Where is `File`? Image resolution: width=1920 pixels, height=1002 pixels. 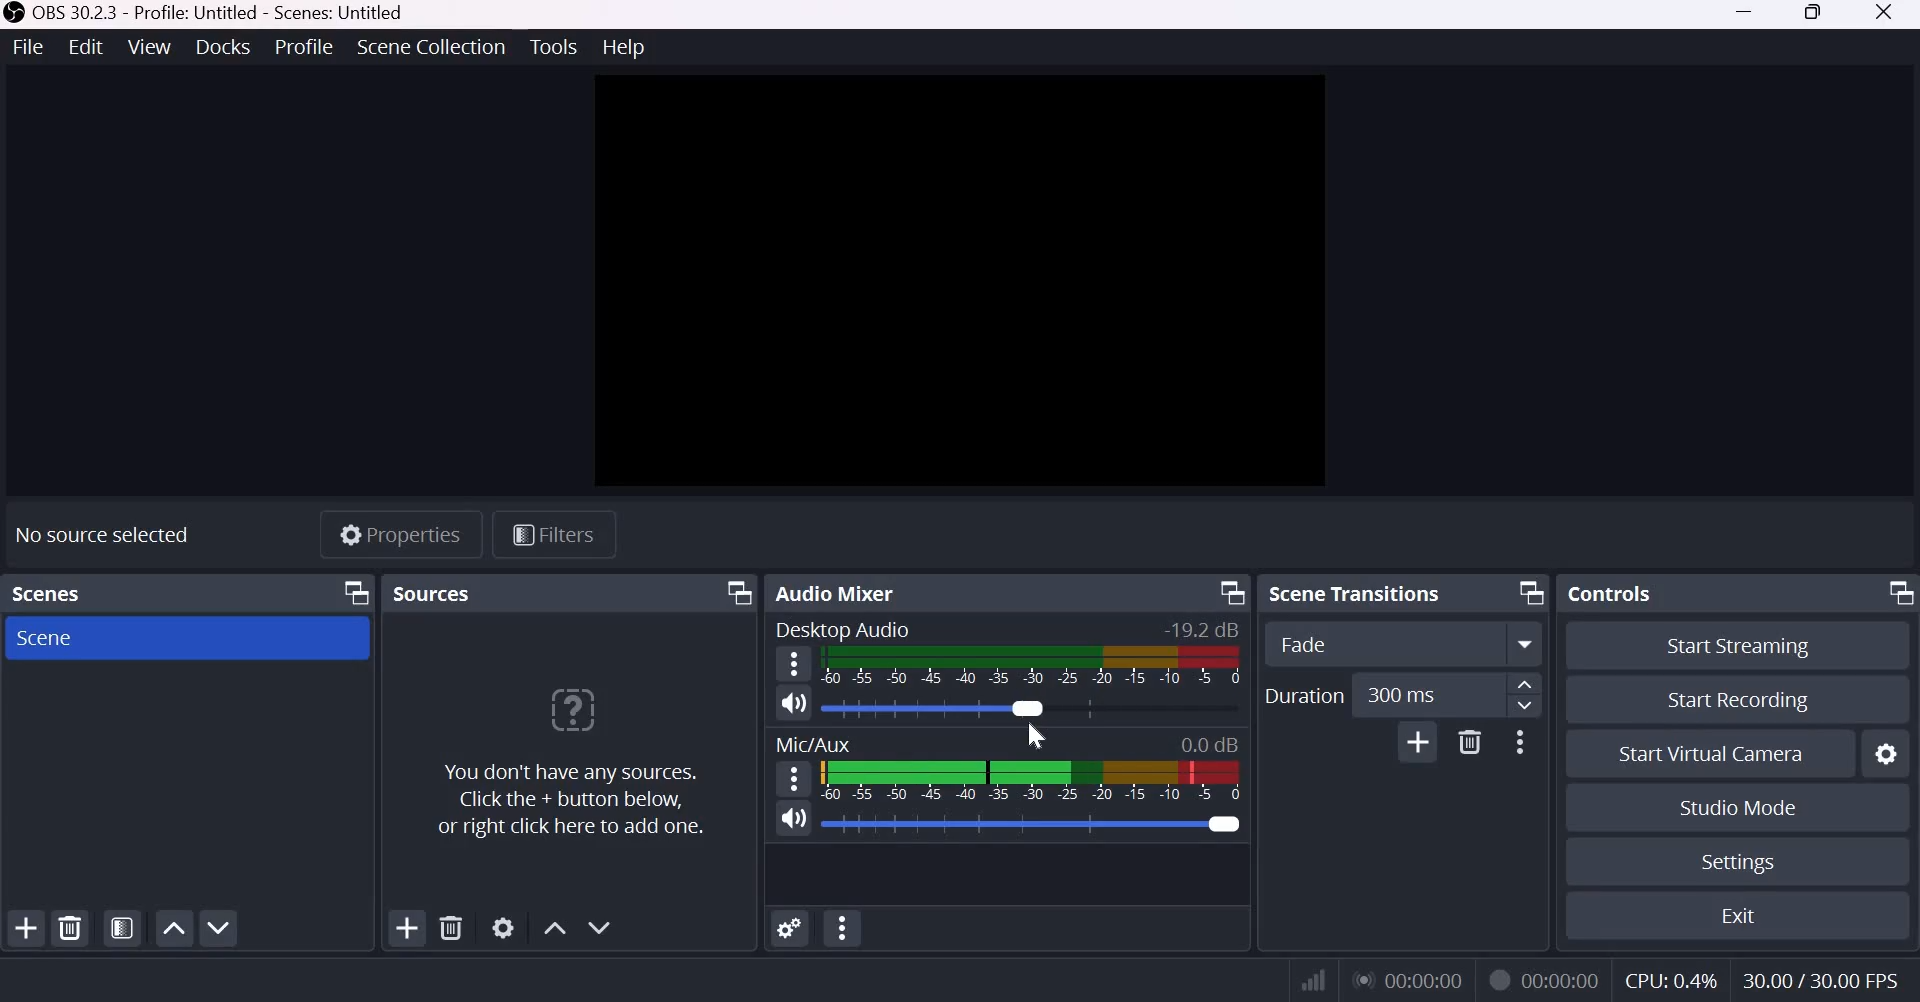 File is located at coordinates (30, 48).